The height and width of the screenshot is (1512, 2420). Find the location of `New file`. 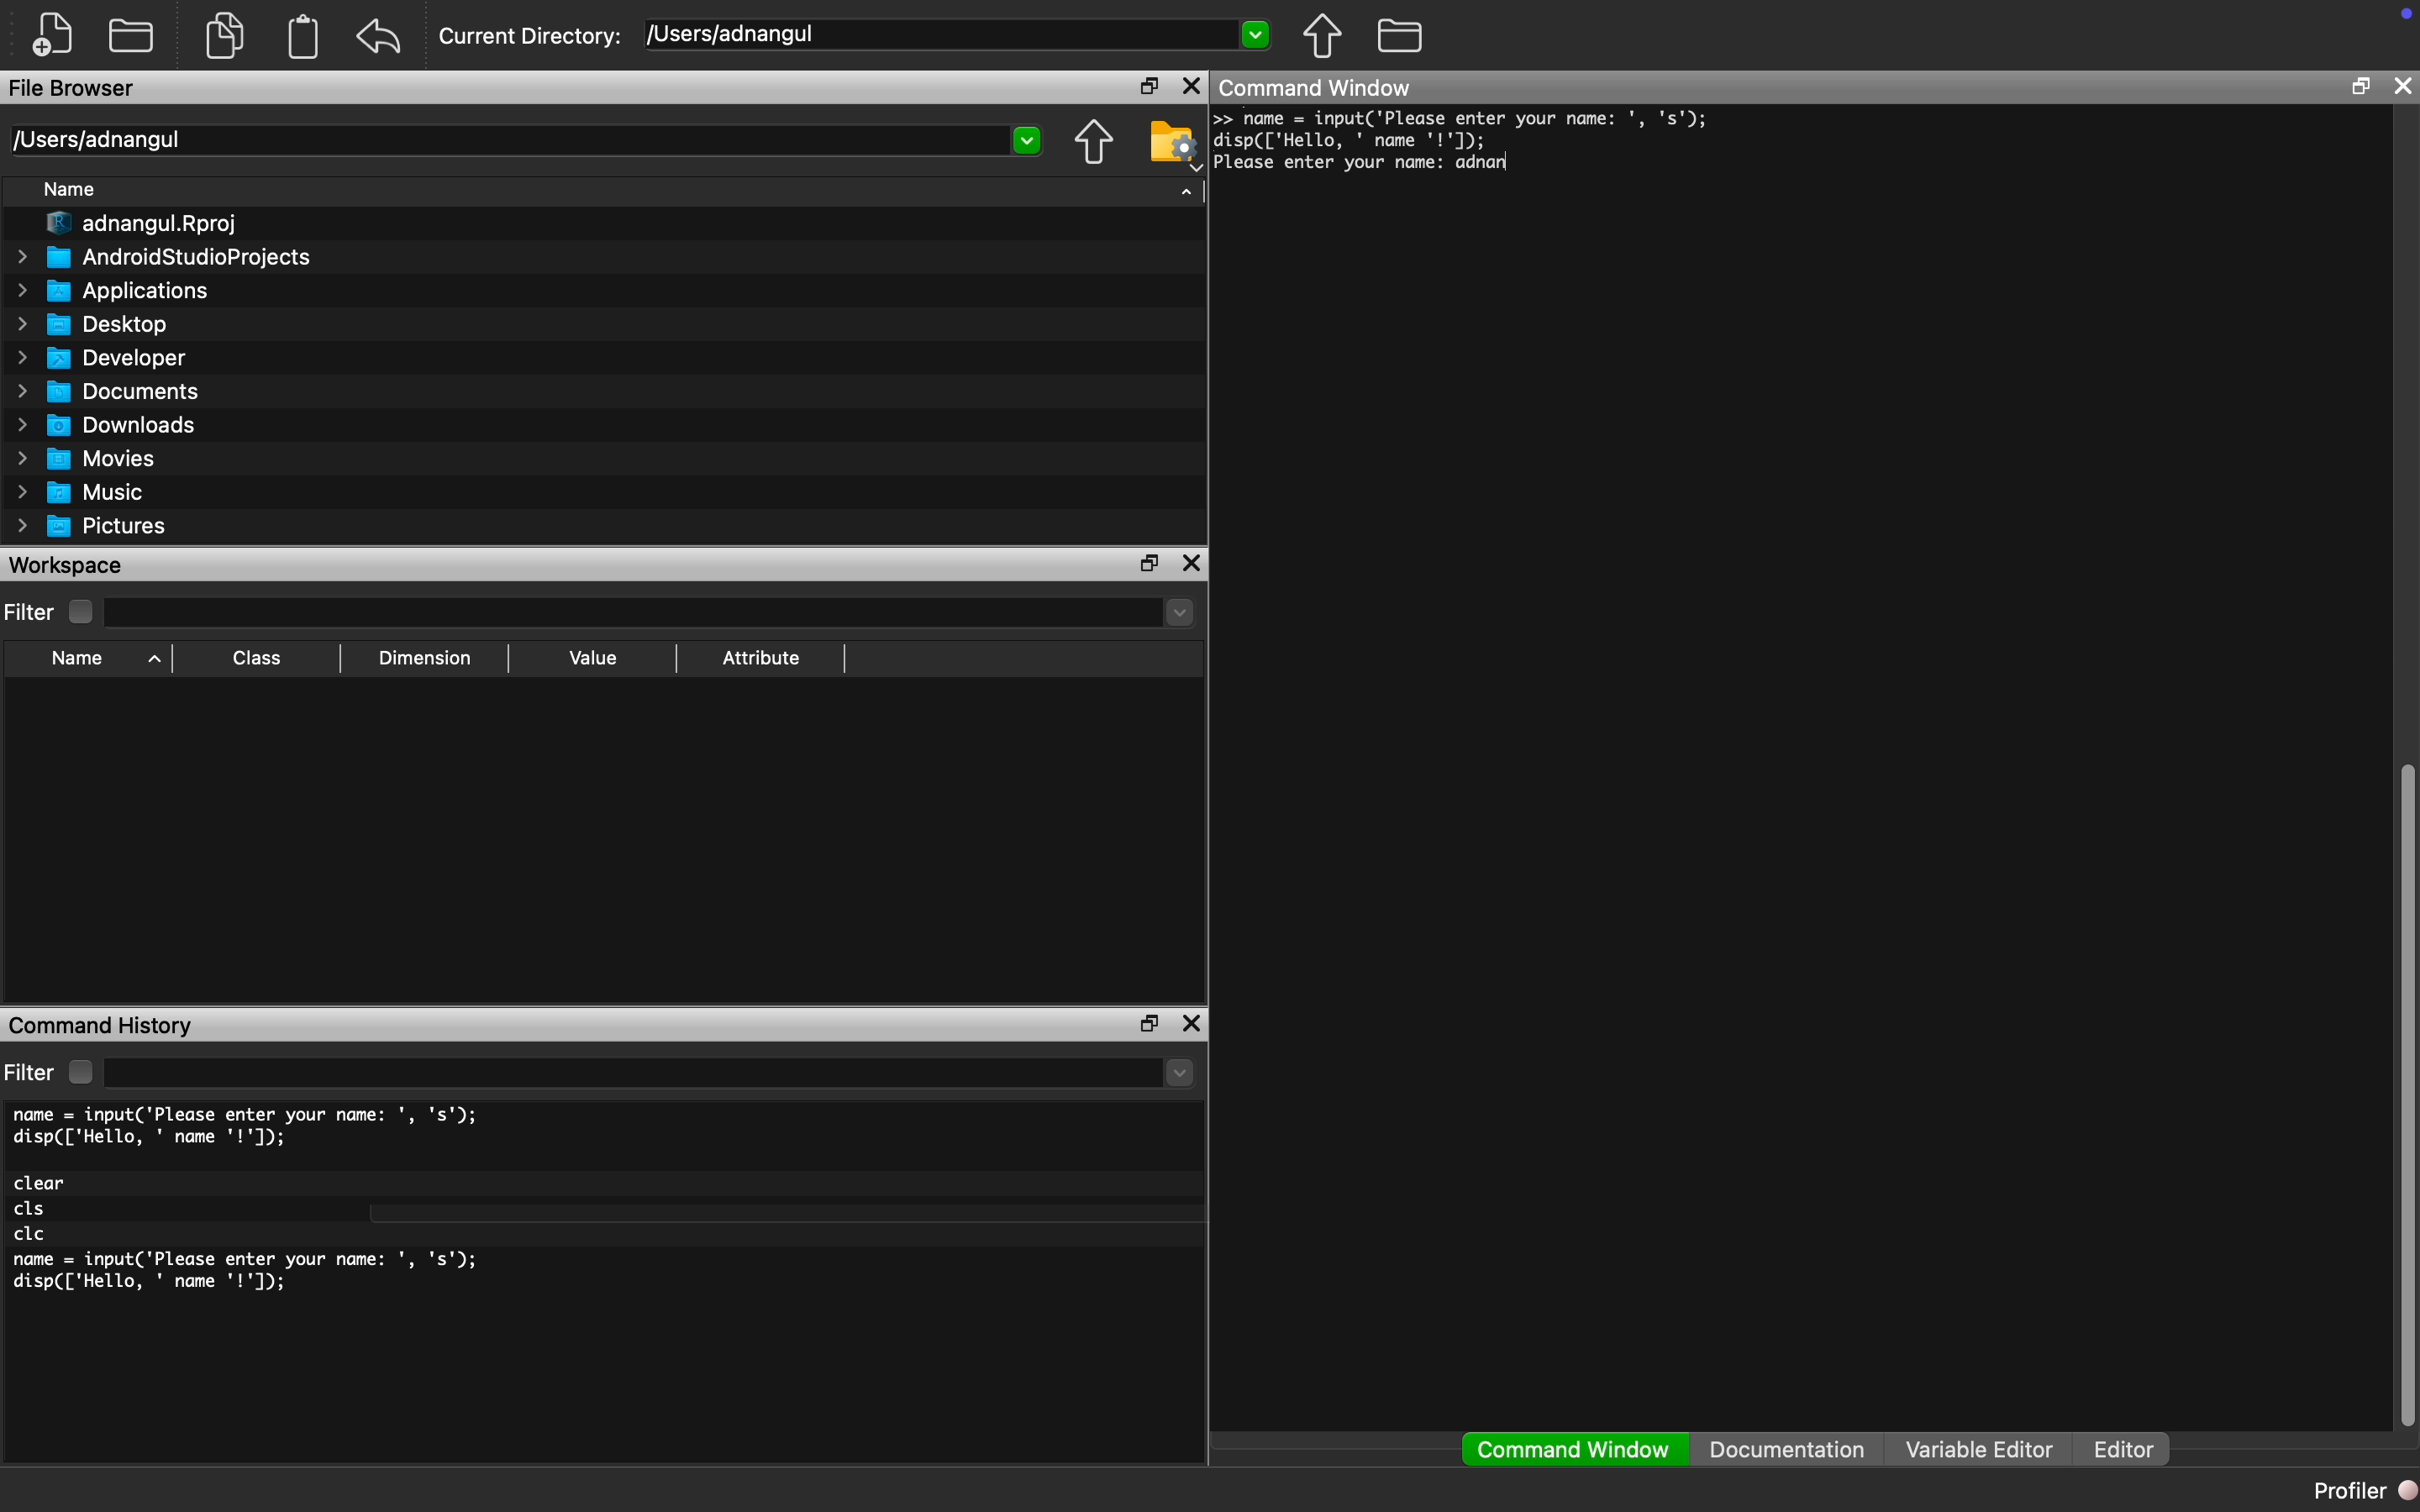

New file is located at coordinates (53, 34).